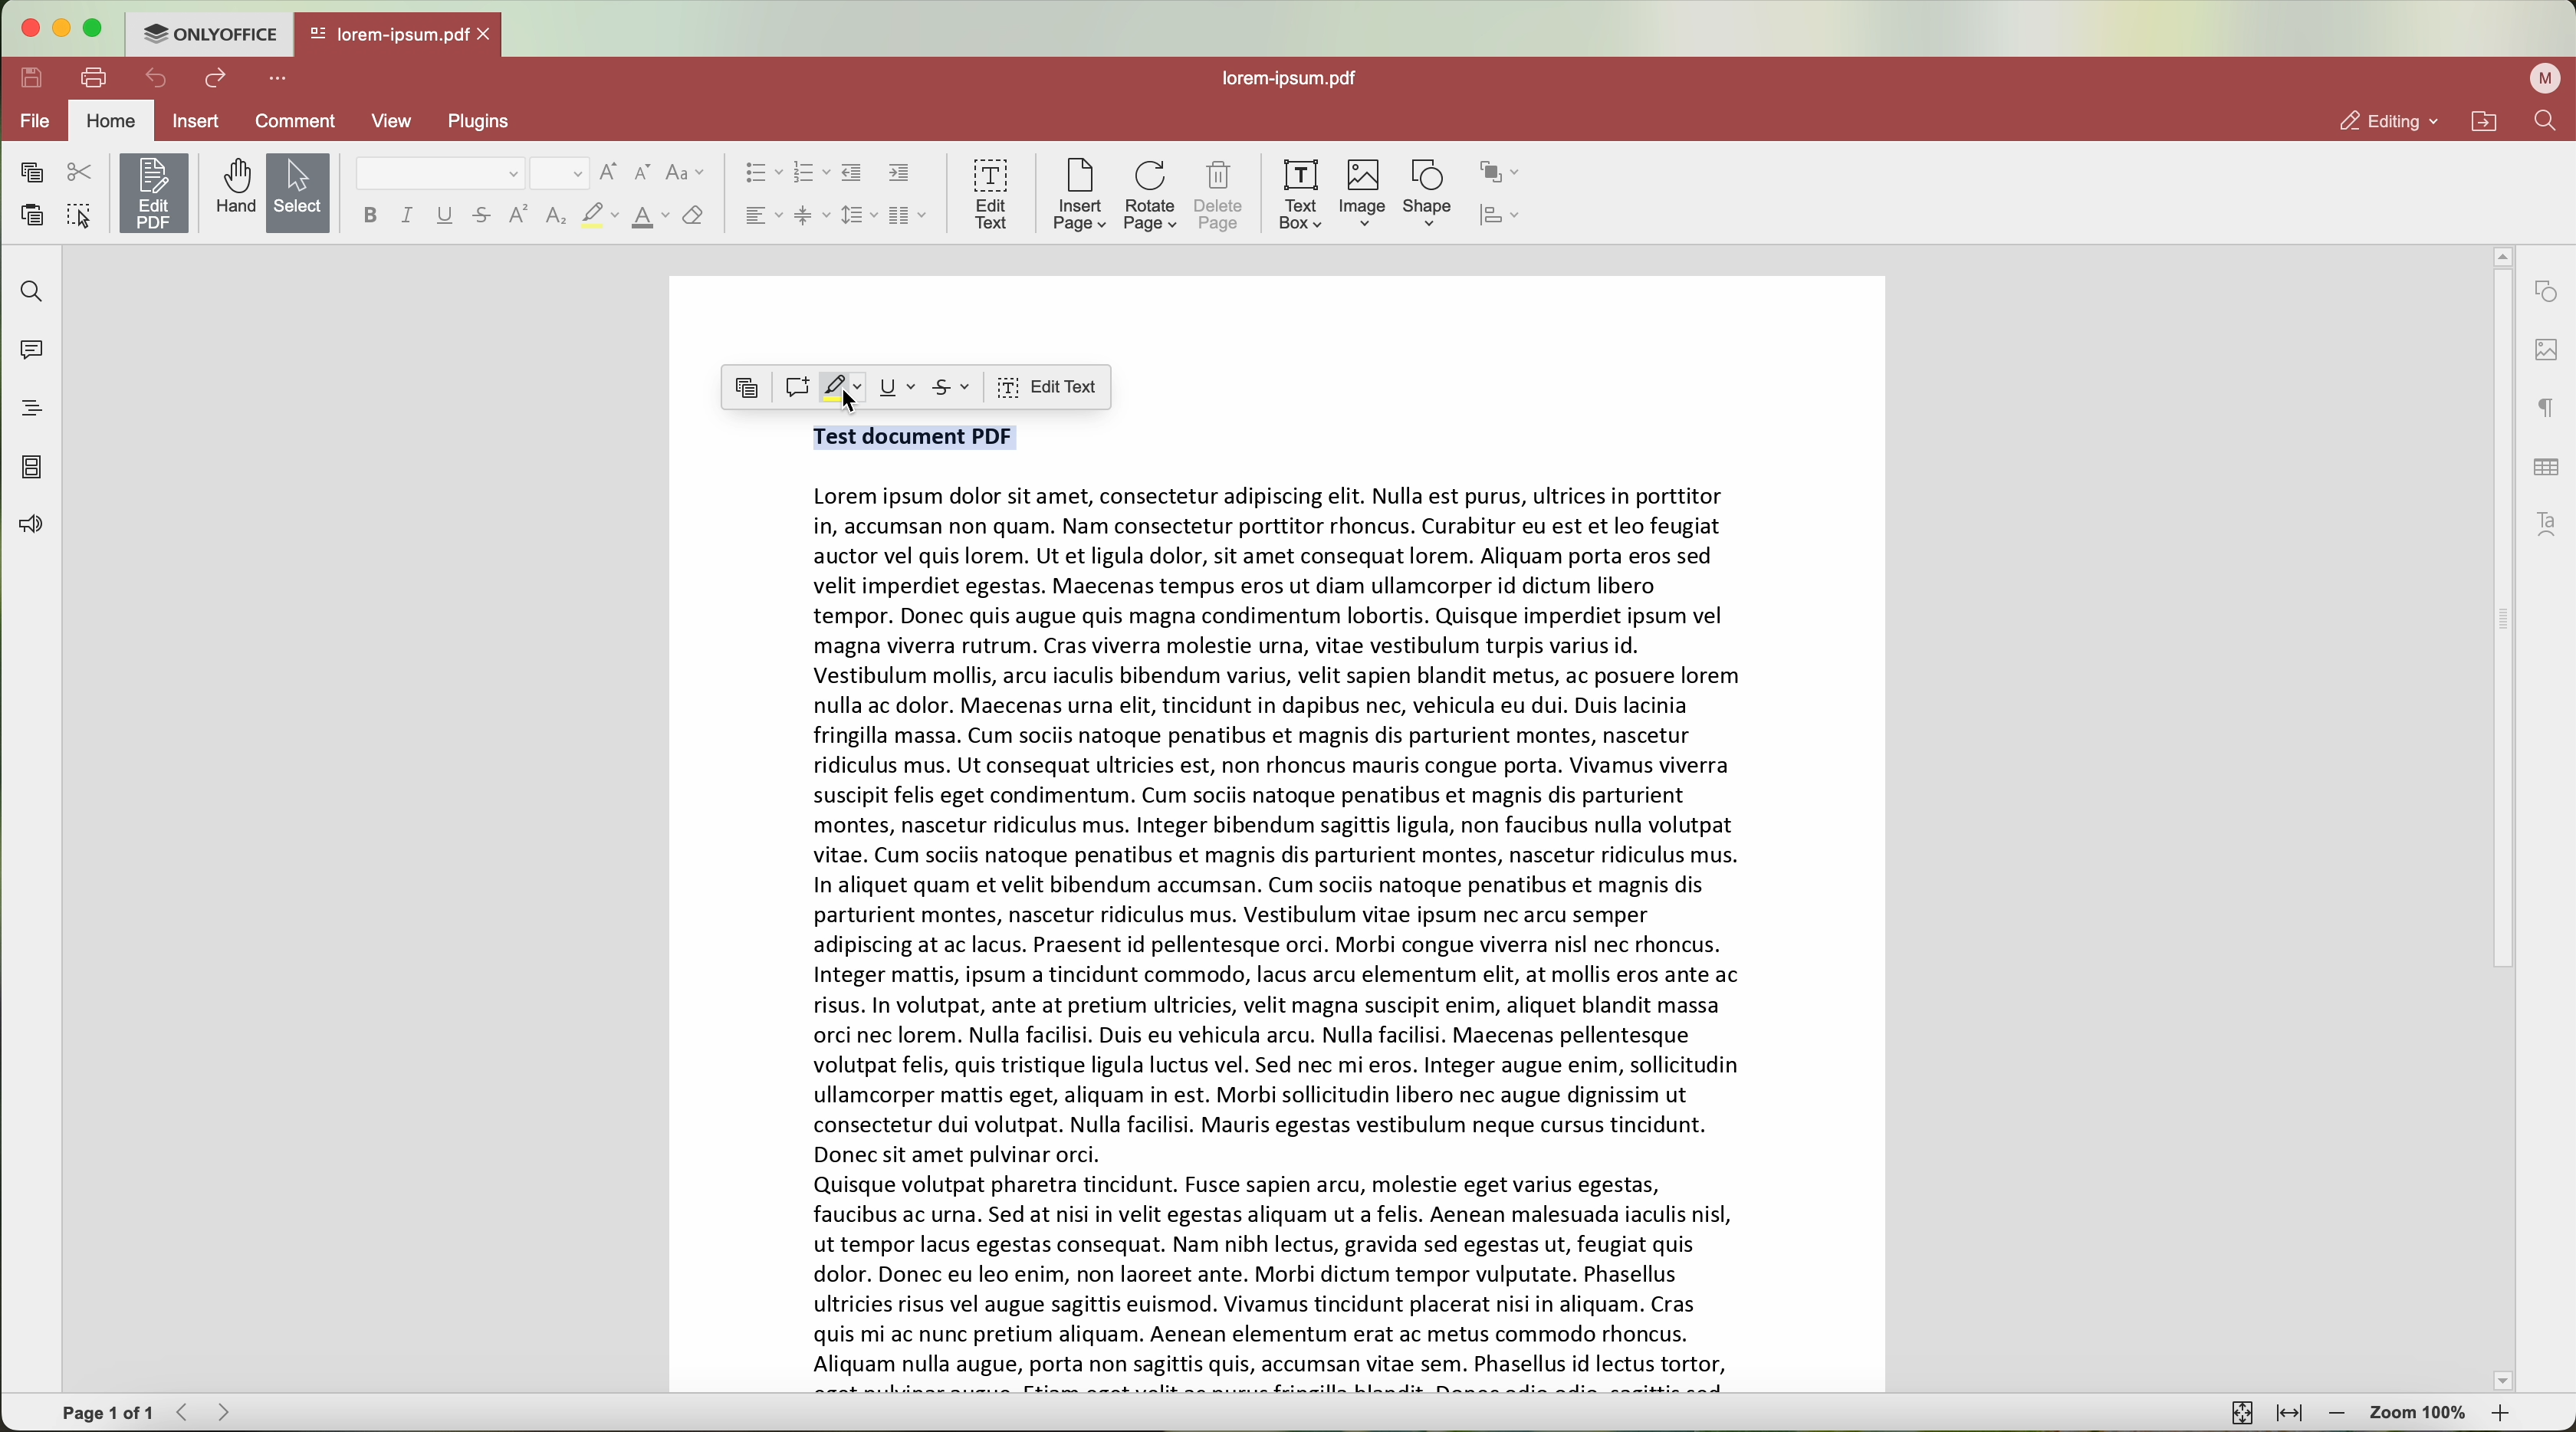  Describe the element at coordinates (208, 33) in the screenshot. I see `ONLYOFFICE` at that location.